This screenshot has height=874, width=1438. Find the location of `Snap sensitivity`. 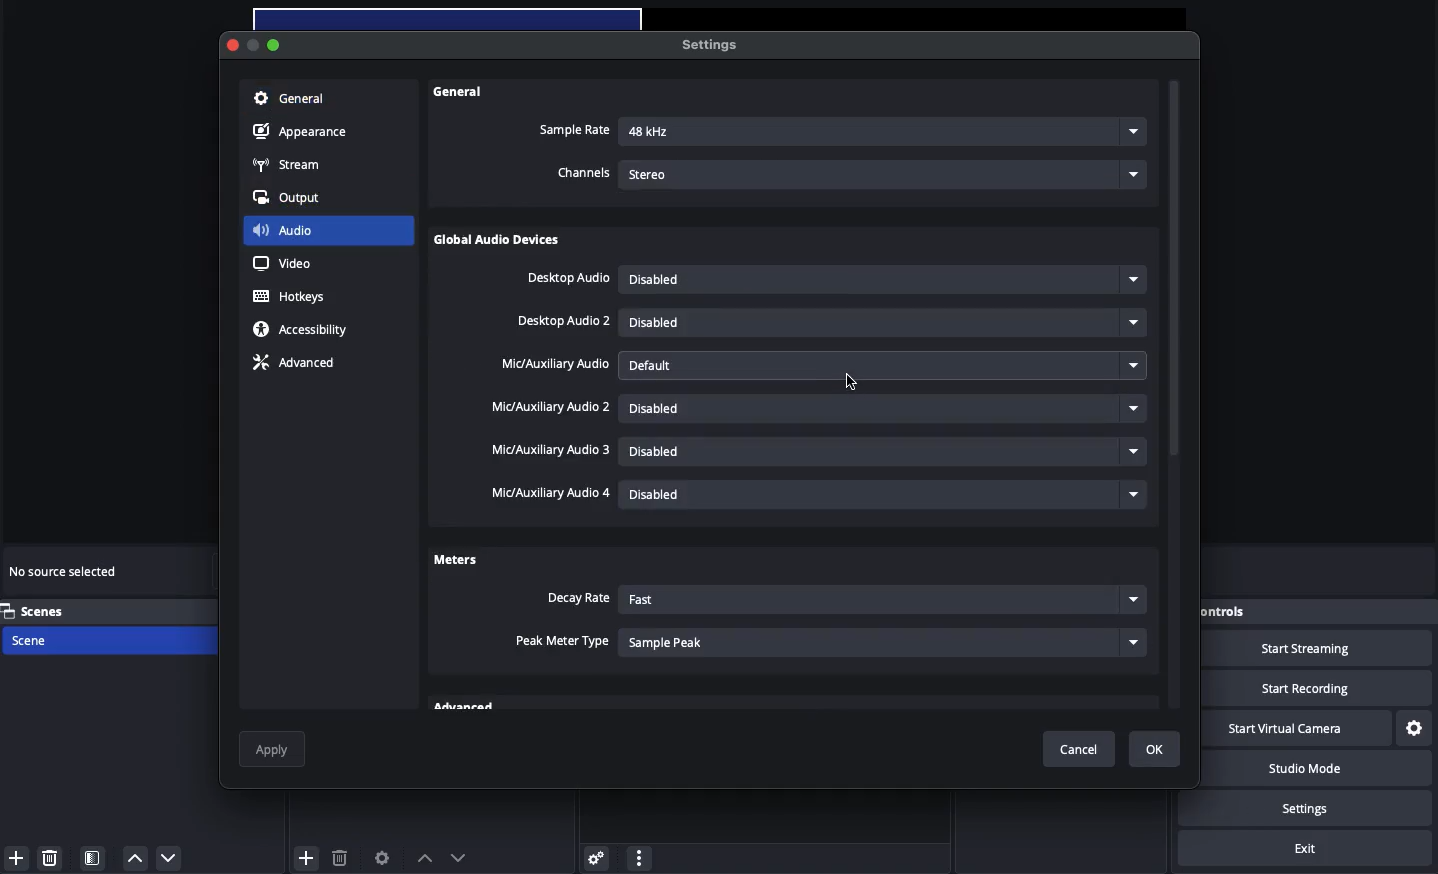

Snap sensitivity is located at coordinates (563, 642).